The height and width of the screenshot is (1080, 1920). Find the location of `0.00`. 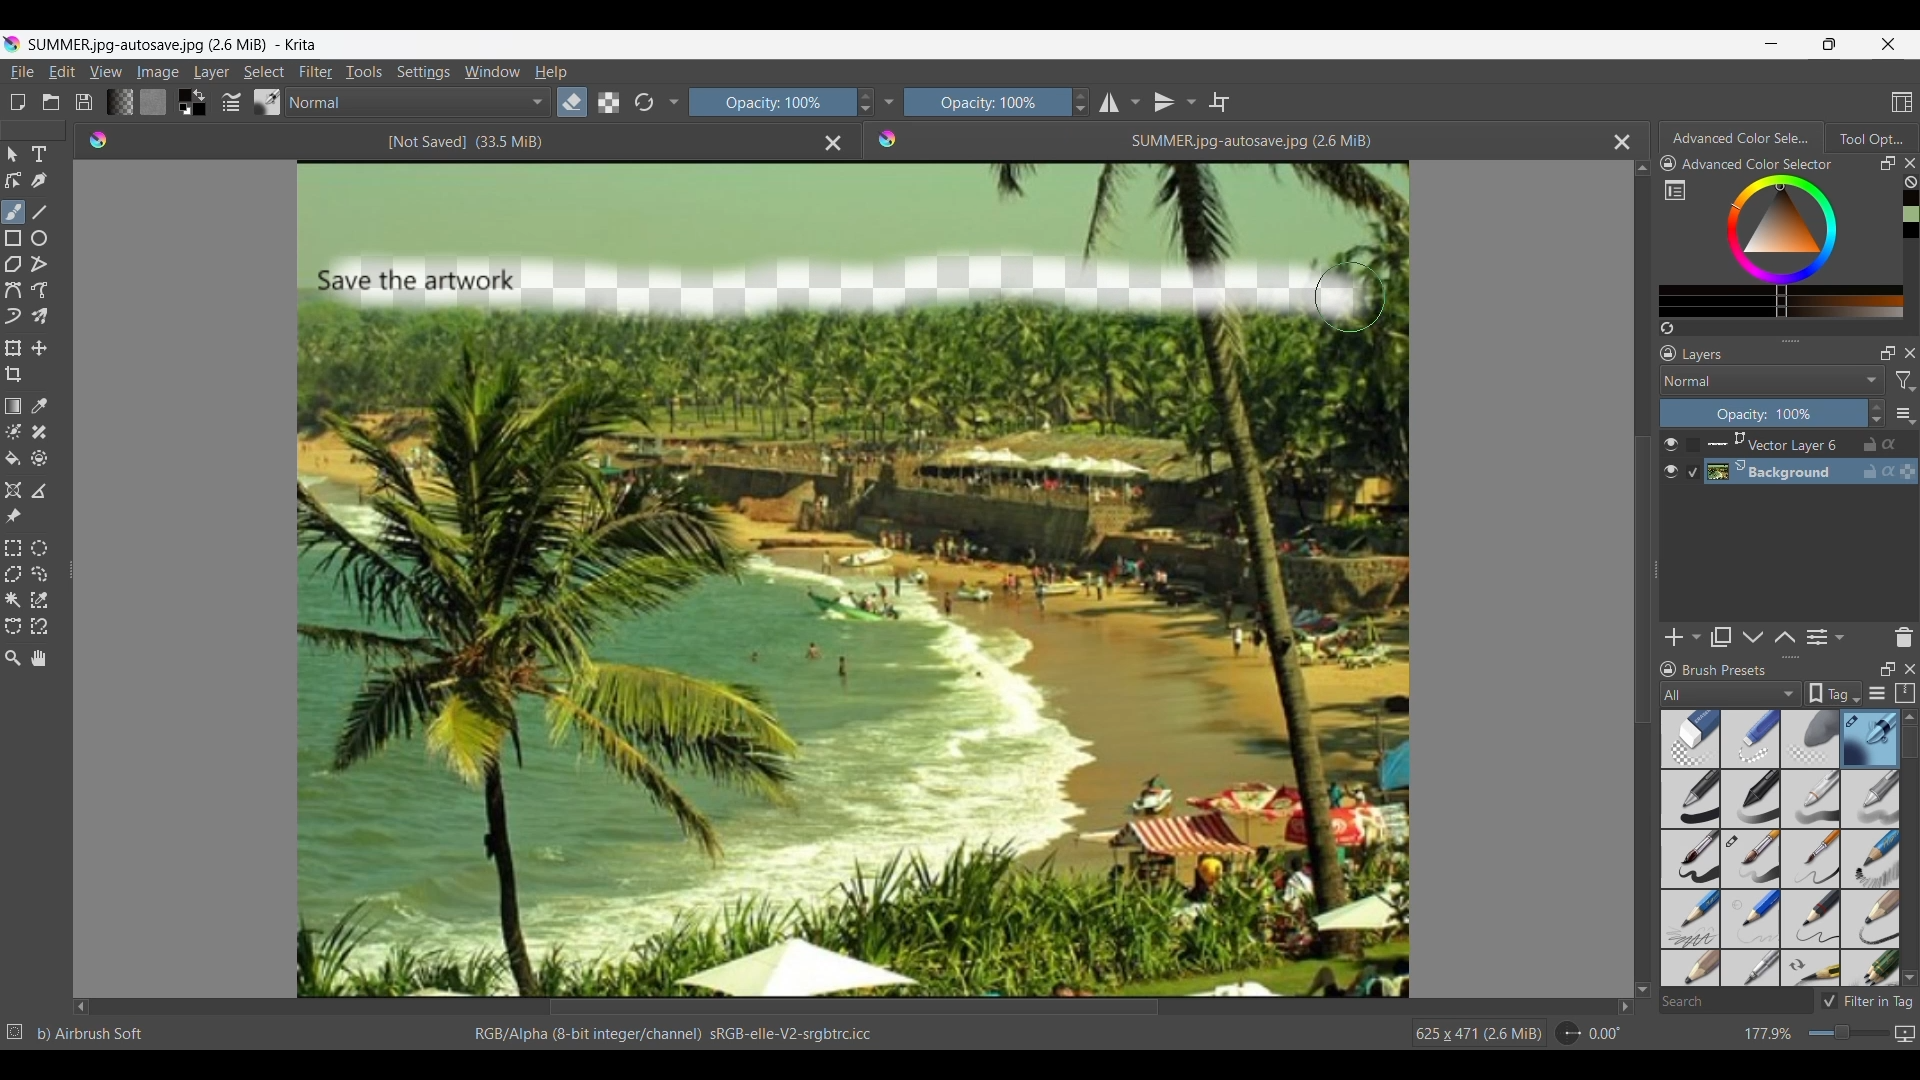

0.00 is located at coordinates (1605, 1034).